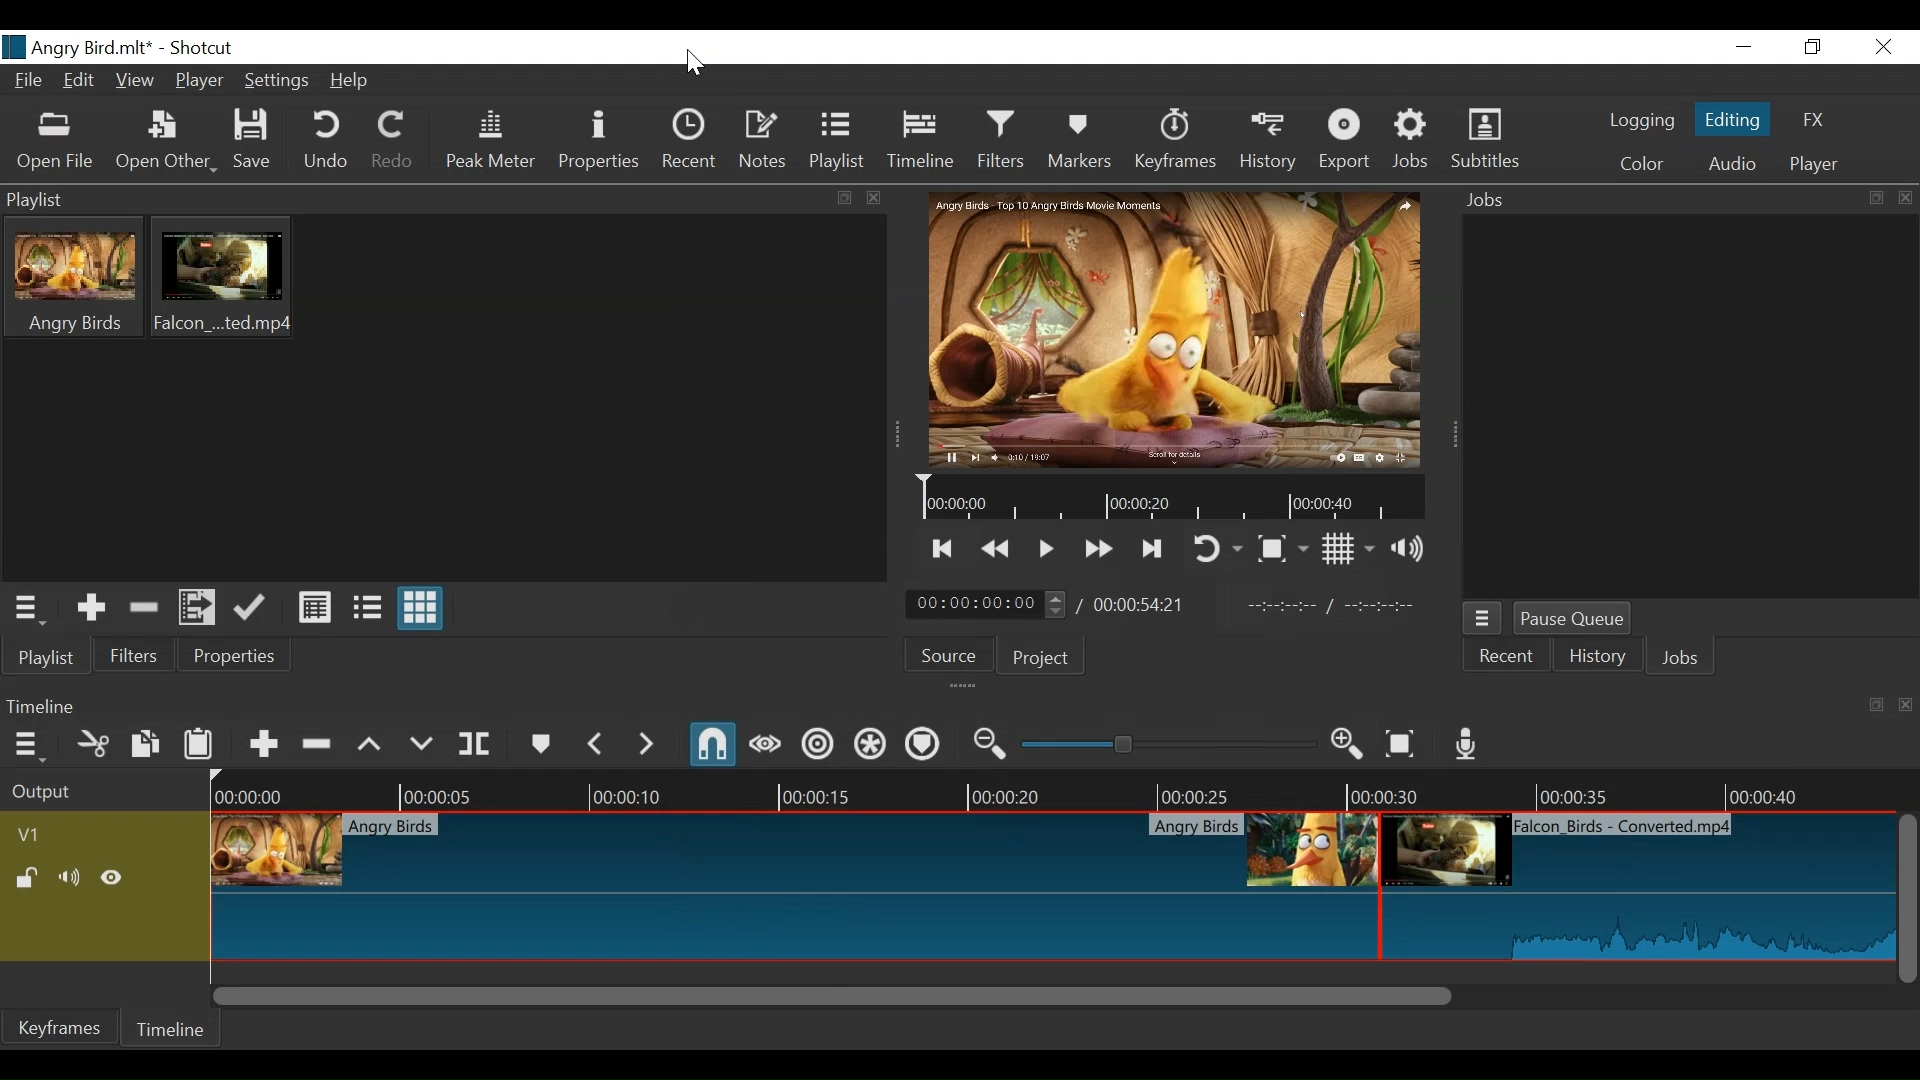 The width and height of the screenshot is (1920, 1080). I want to click on Vertical Scrll bar, so click(1908, 899).